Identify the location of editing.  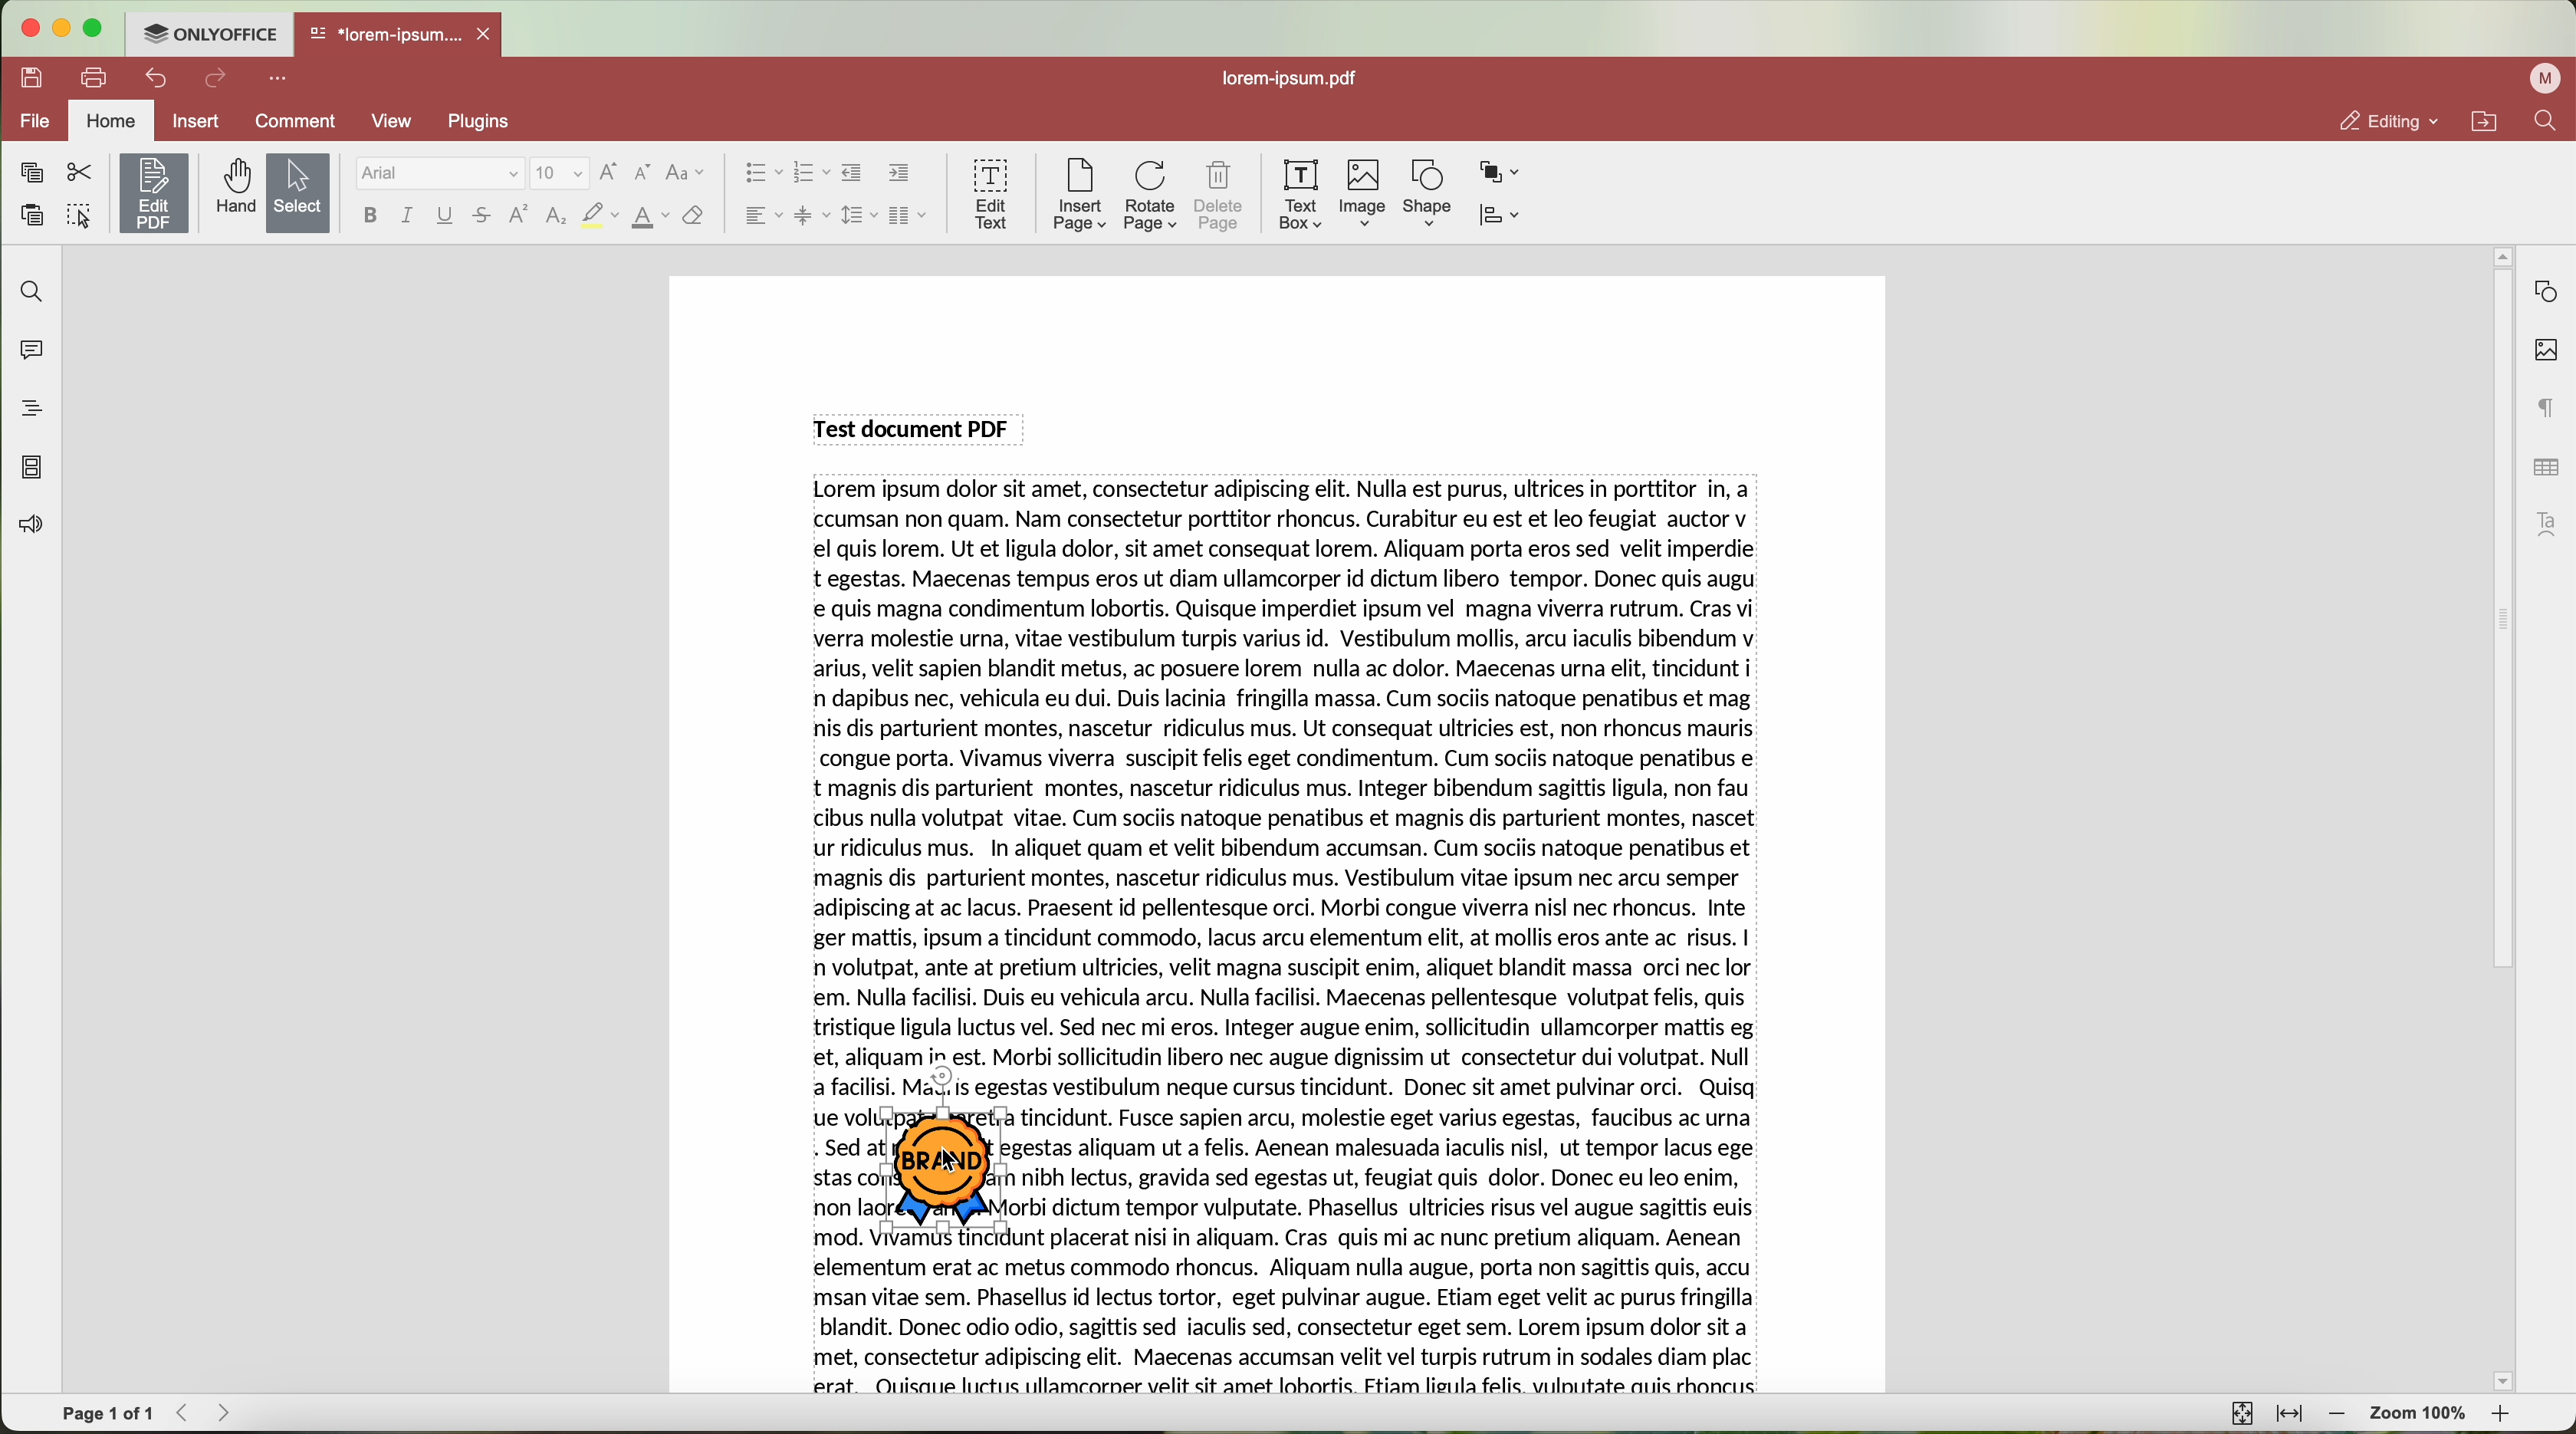
(2387, 121).